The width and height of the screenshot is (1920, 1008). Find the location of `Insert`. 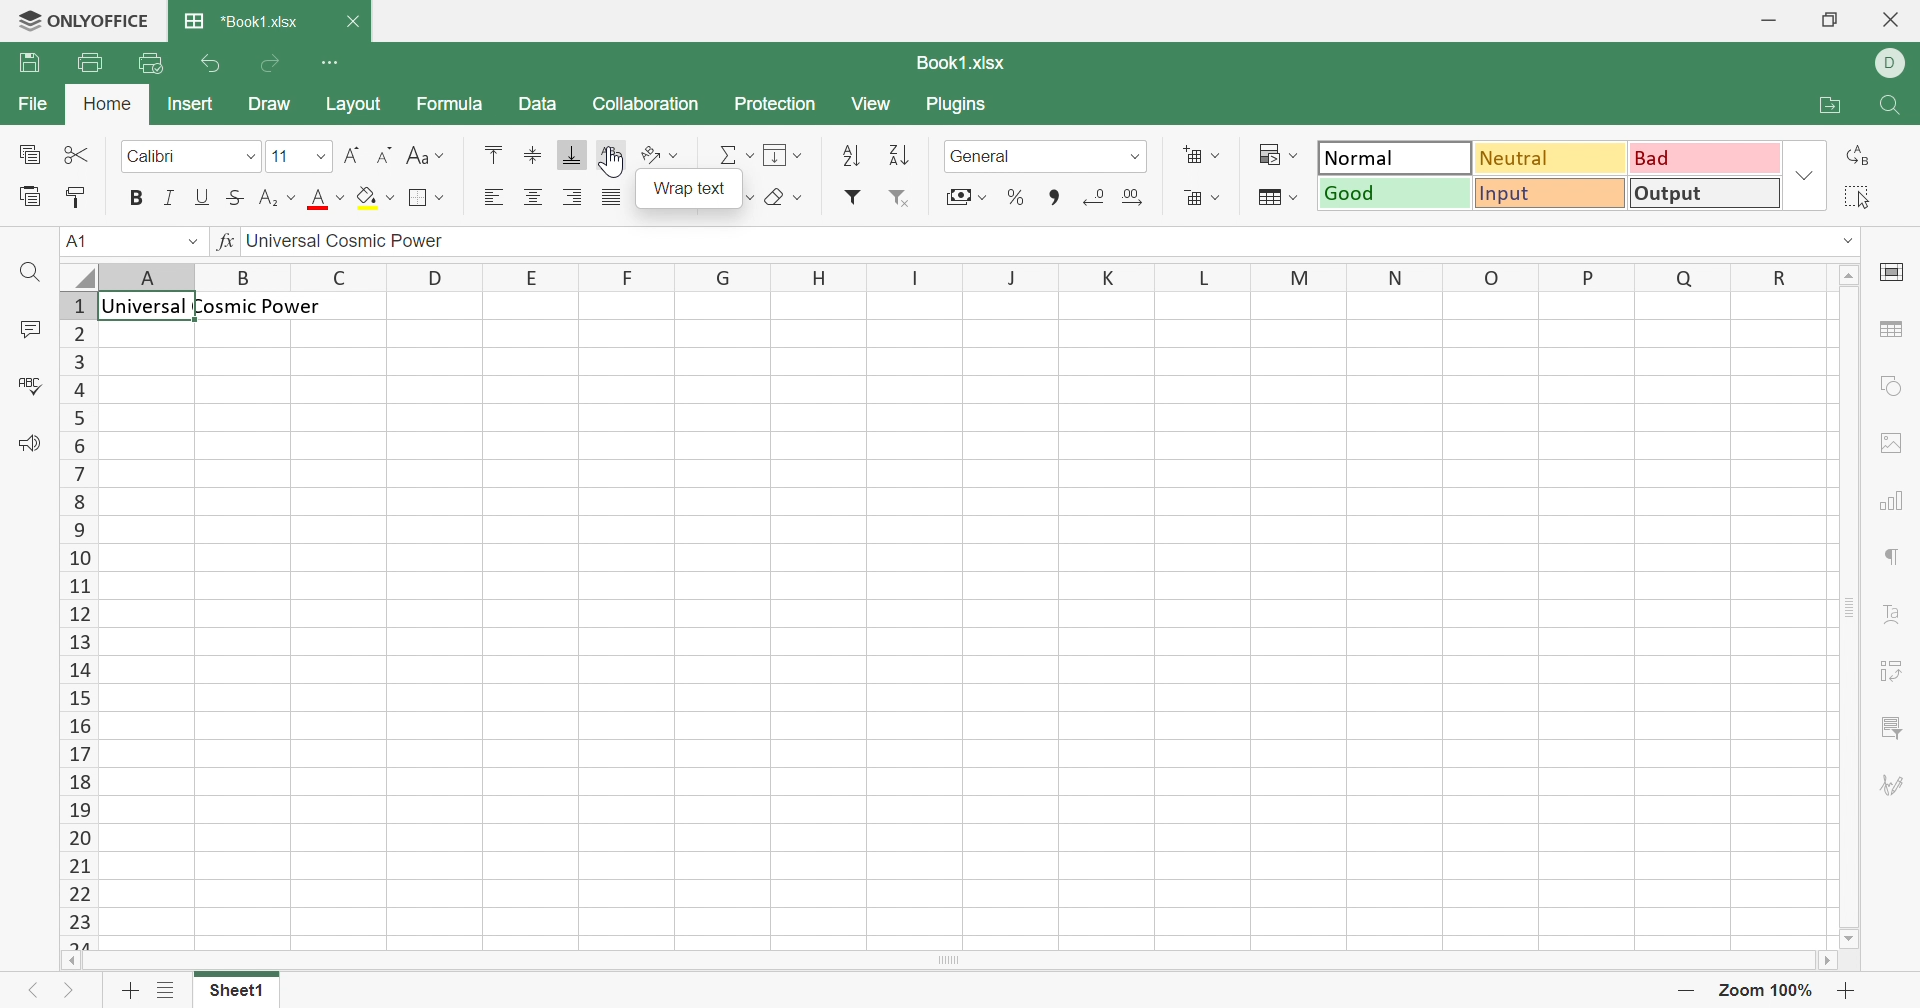

Insert is located at coordinates (190, 105).